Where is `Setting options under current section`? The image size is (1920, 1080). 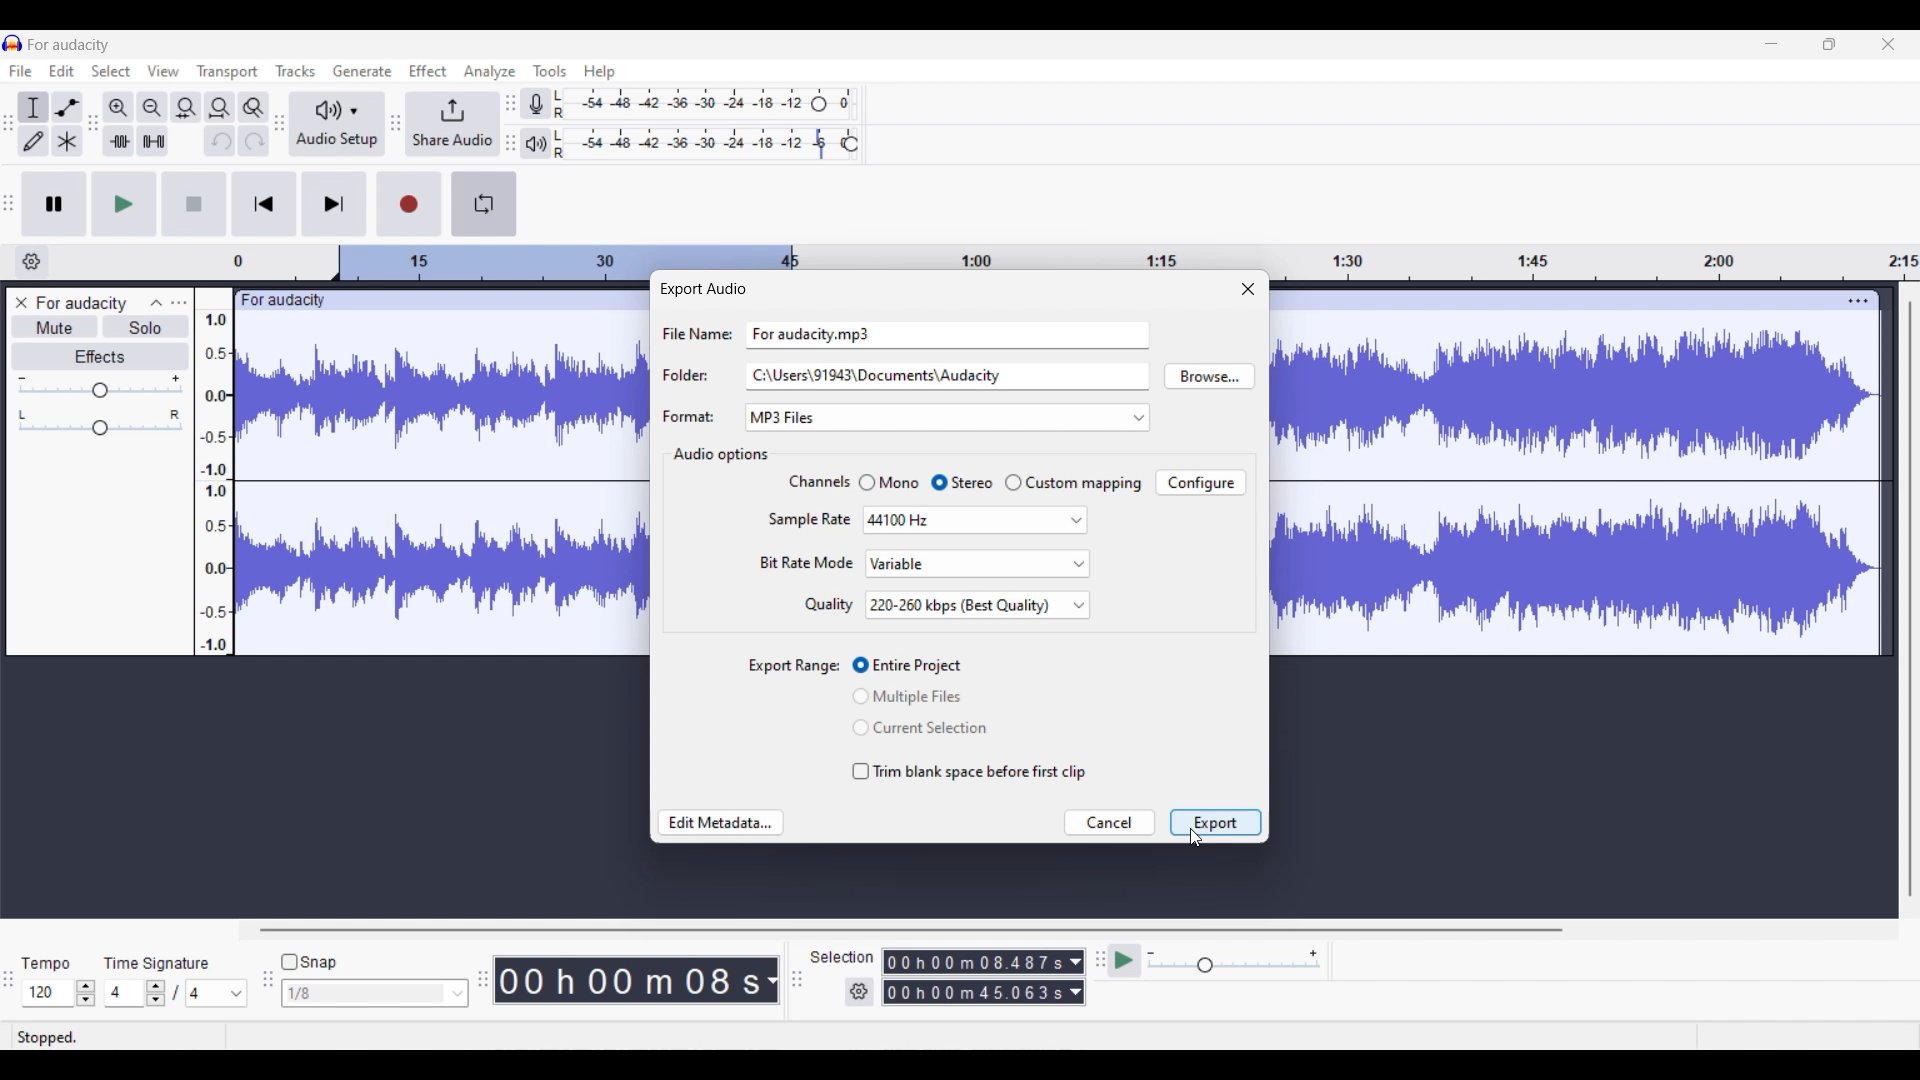
Setting options under current section is located at coordinates (804, 544).